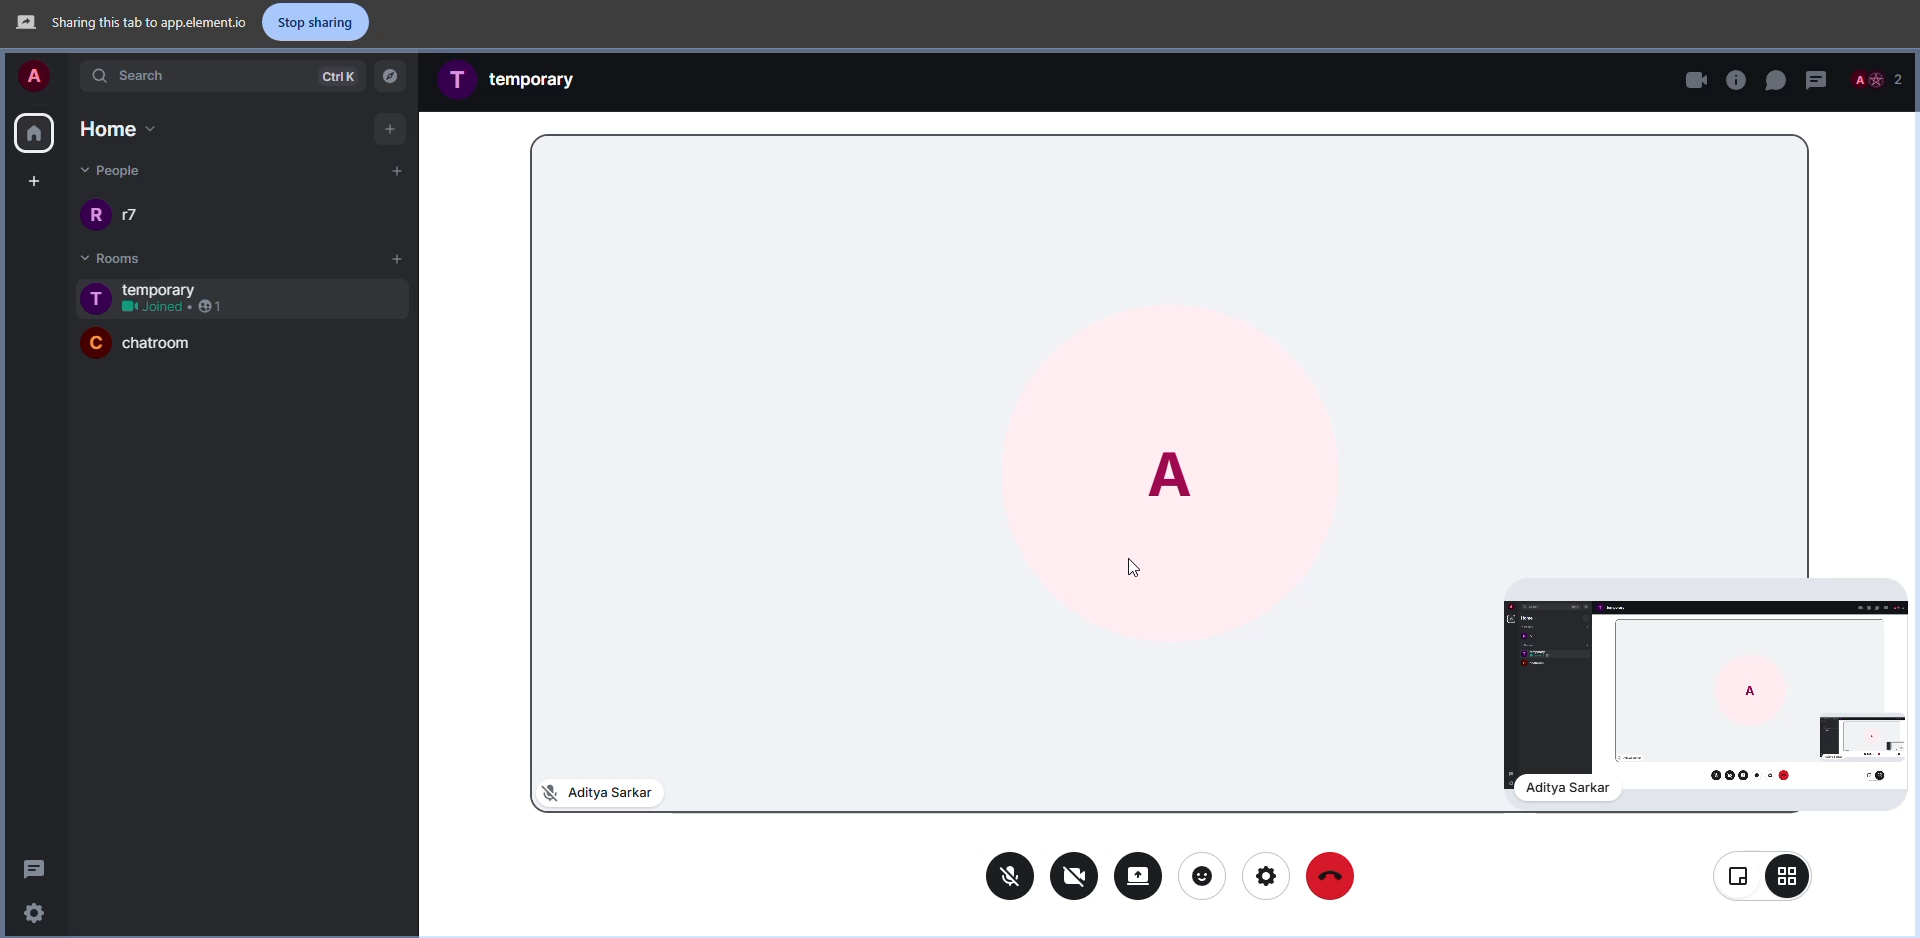  Describe the element at coordinates (92, 212) in the screenshot. I see `profile` at that location.